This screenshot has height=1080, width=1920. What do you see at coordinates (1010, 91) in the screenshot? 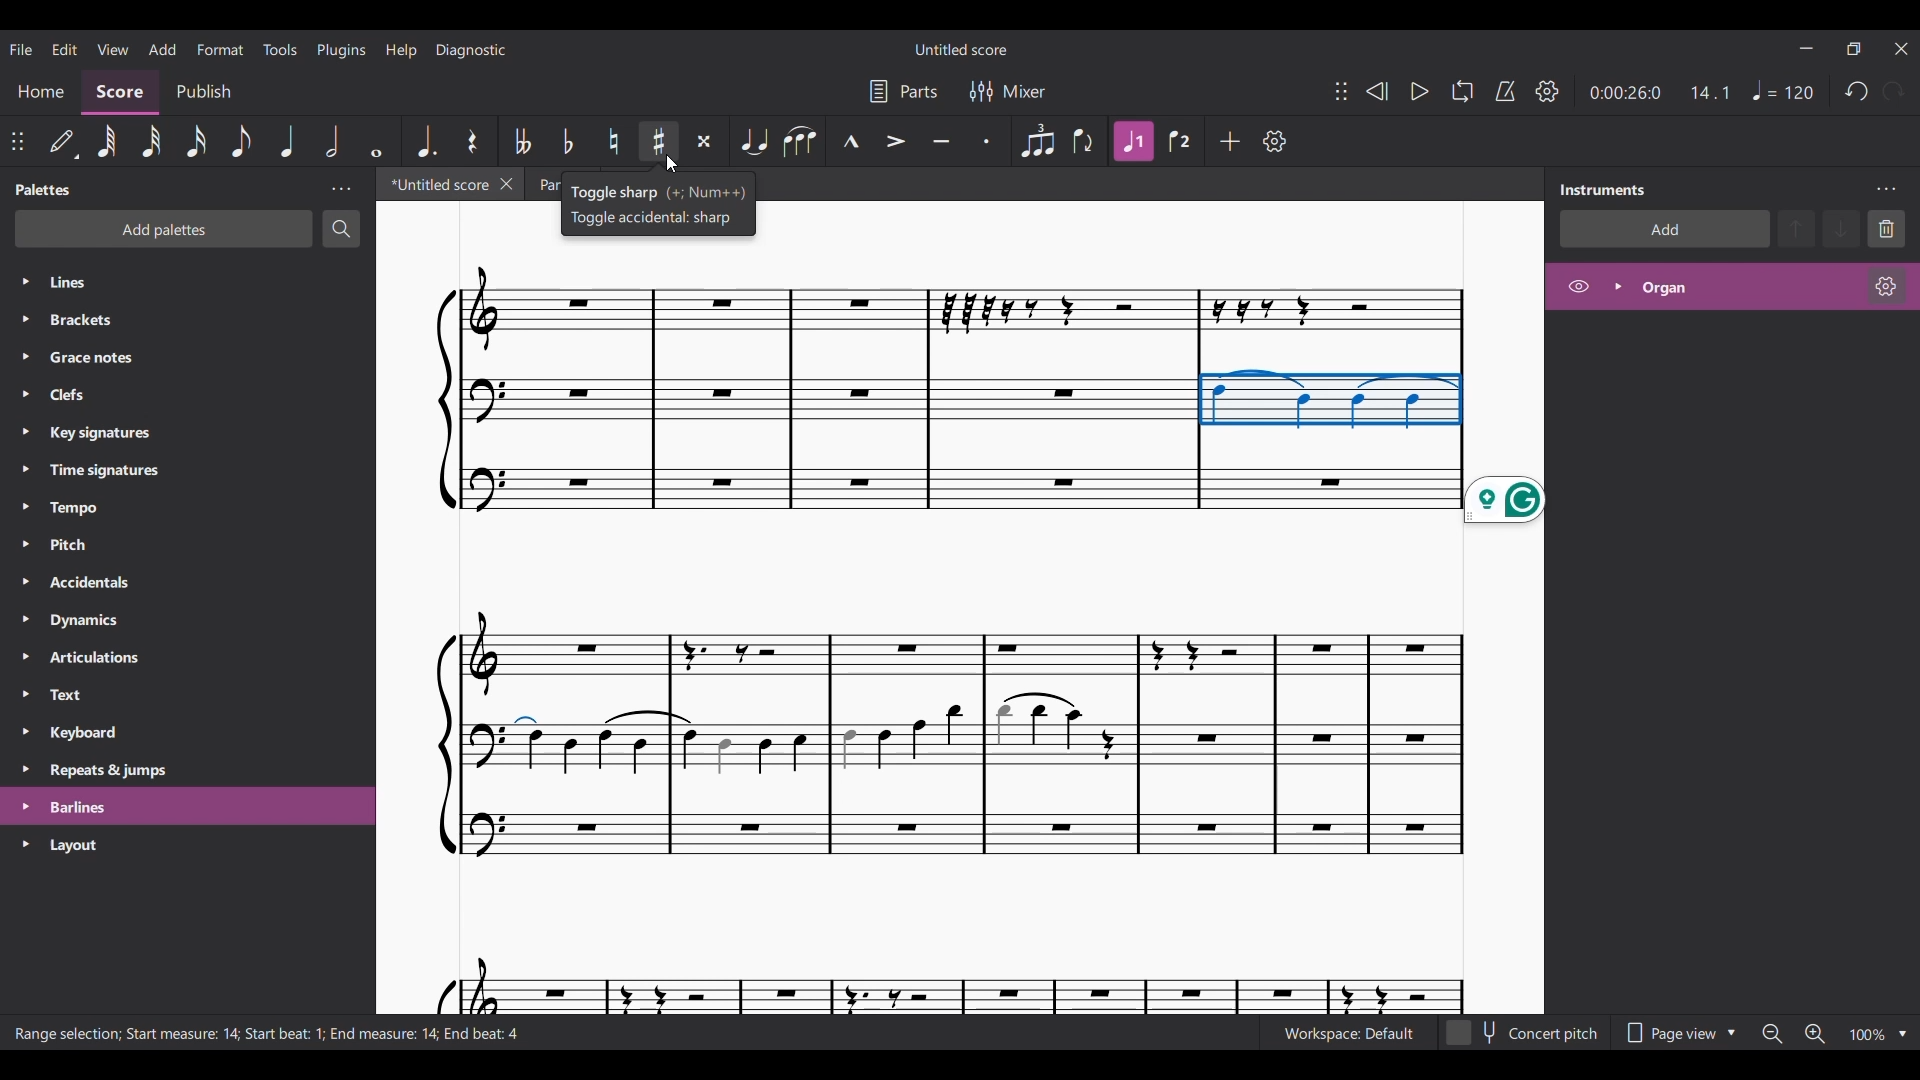
I see `Mixer settings` at bounding box center [1010, 91].